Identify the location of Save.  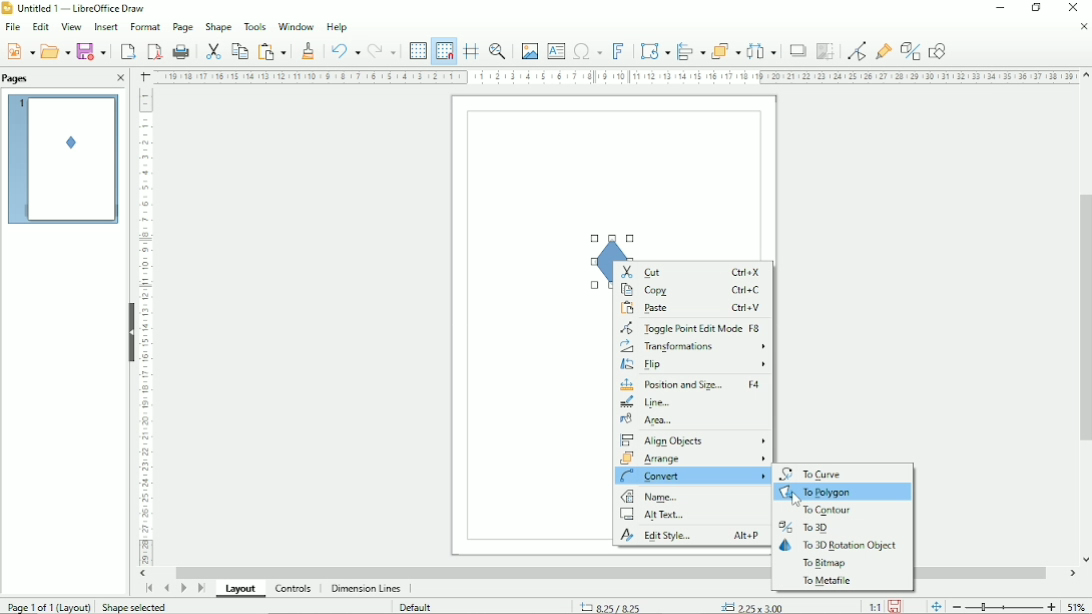
(91, 51).